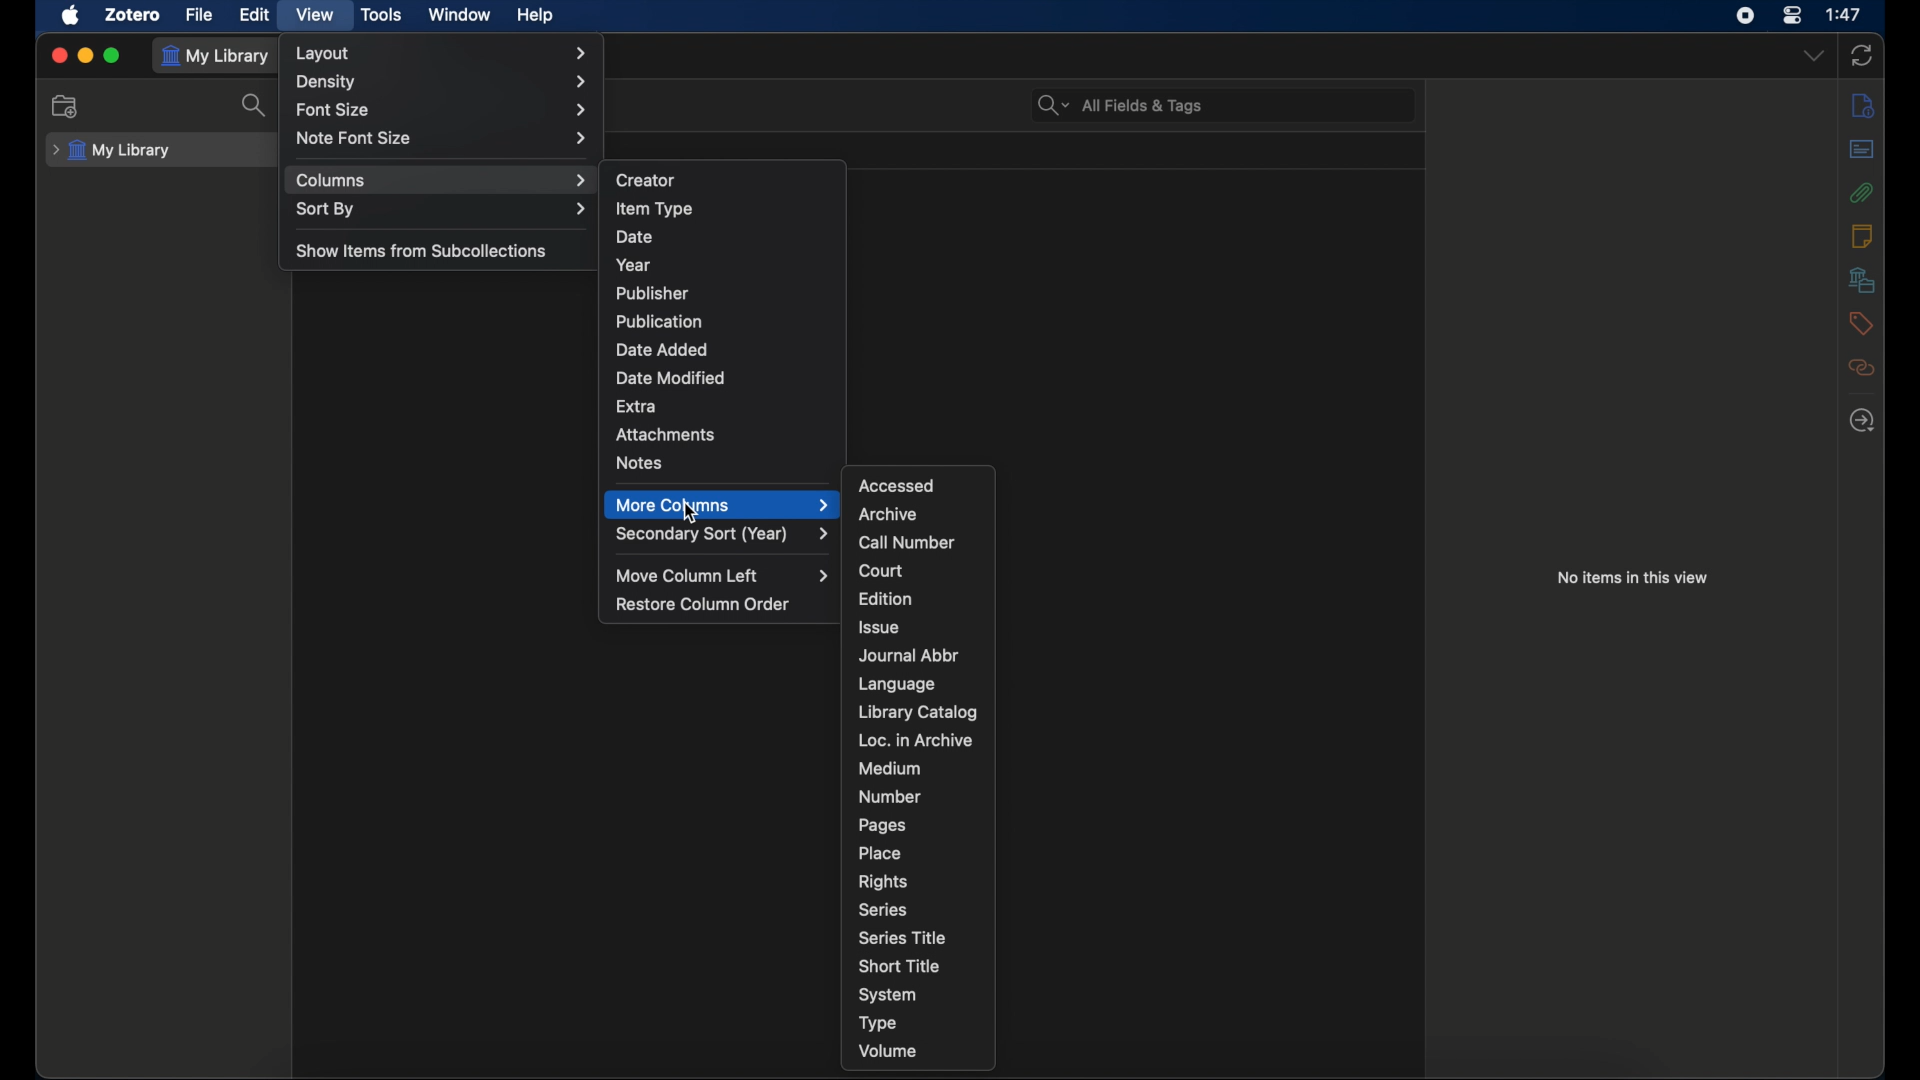  Describe the element at coordinates (662, 350) in the screenshot. I see `date added` at that location.